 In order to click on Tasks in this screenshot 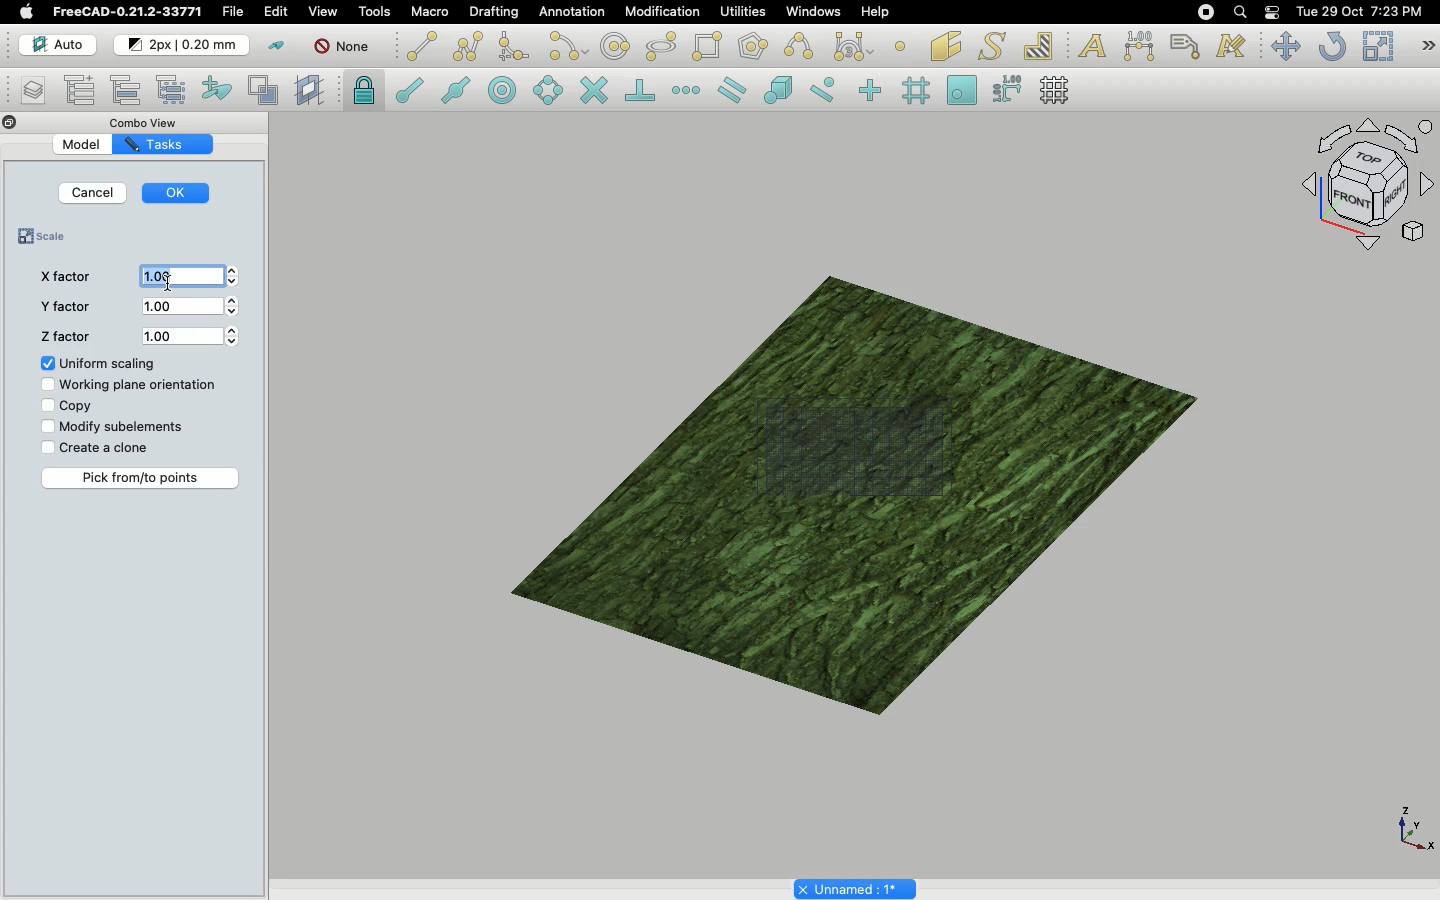, I will do `click(157, 144)`.